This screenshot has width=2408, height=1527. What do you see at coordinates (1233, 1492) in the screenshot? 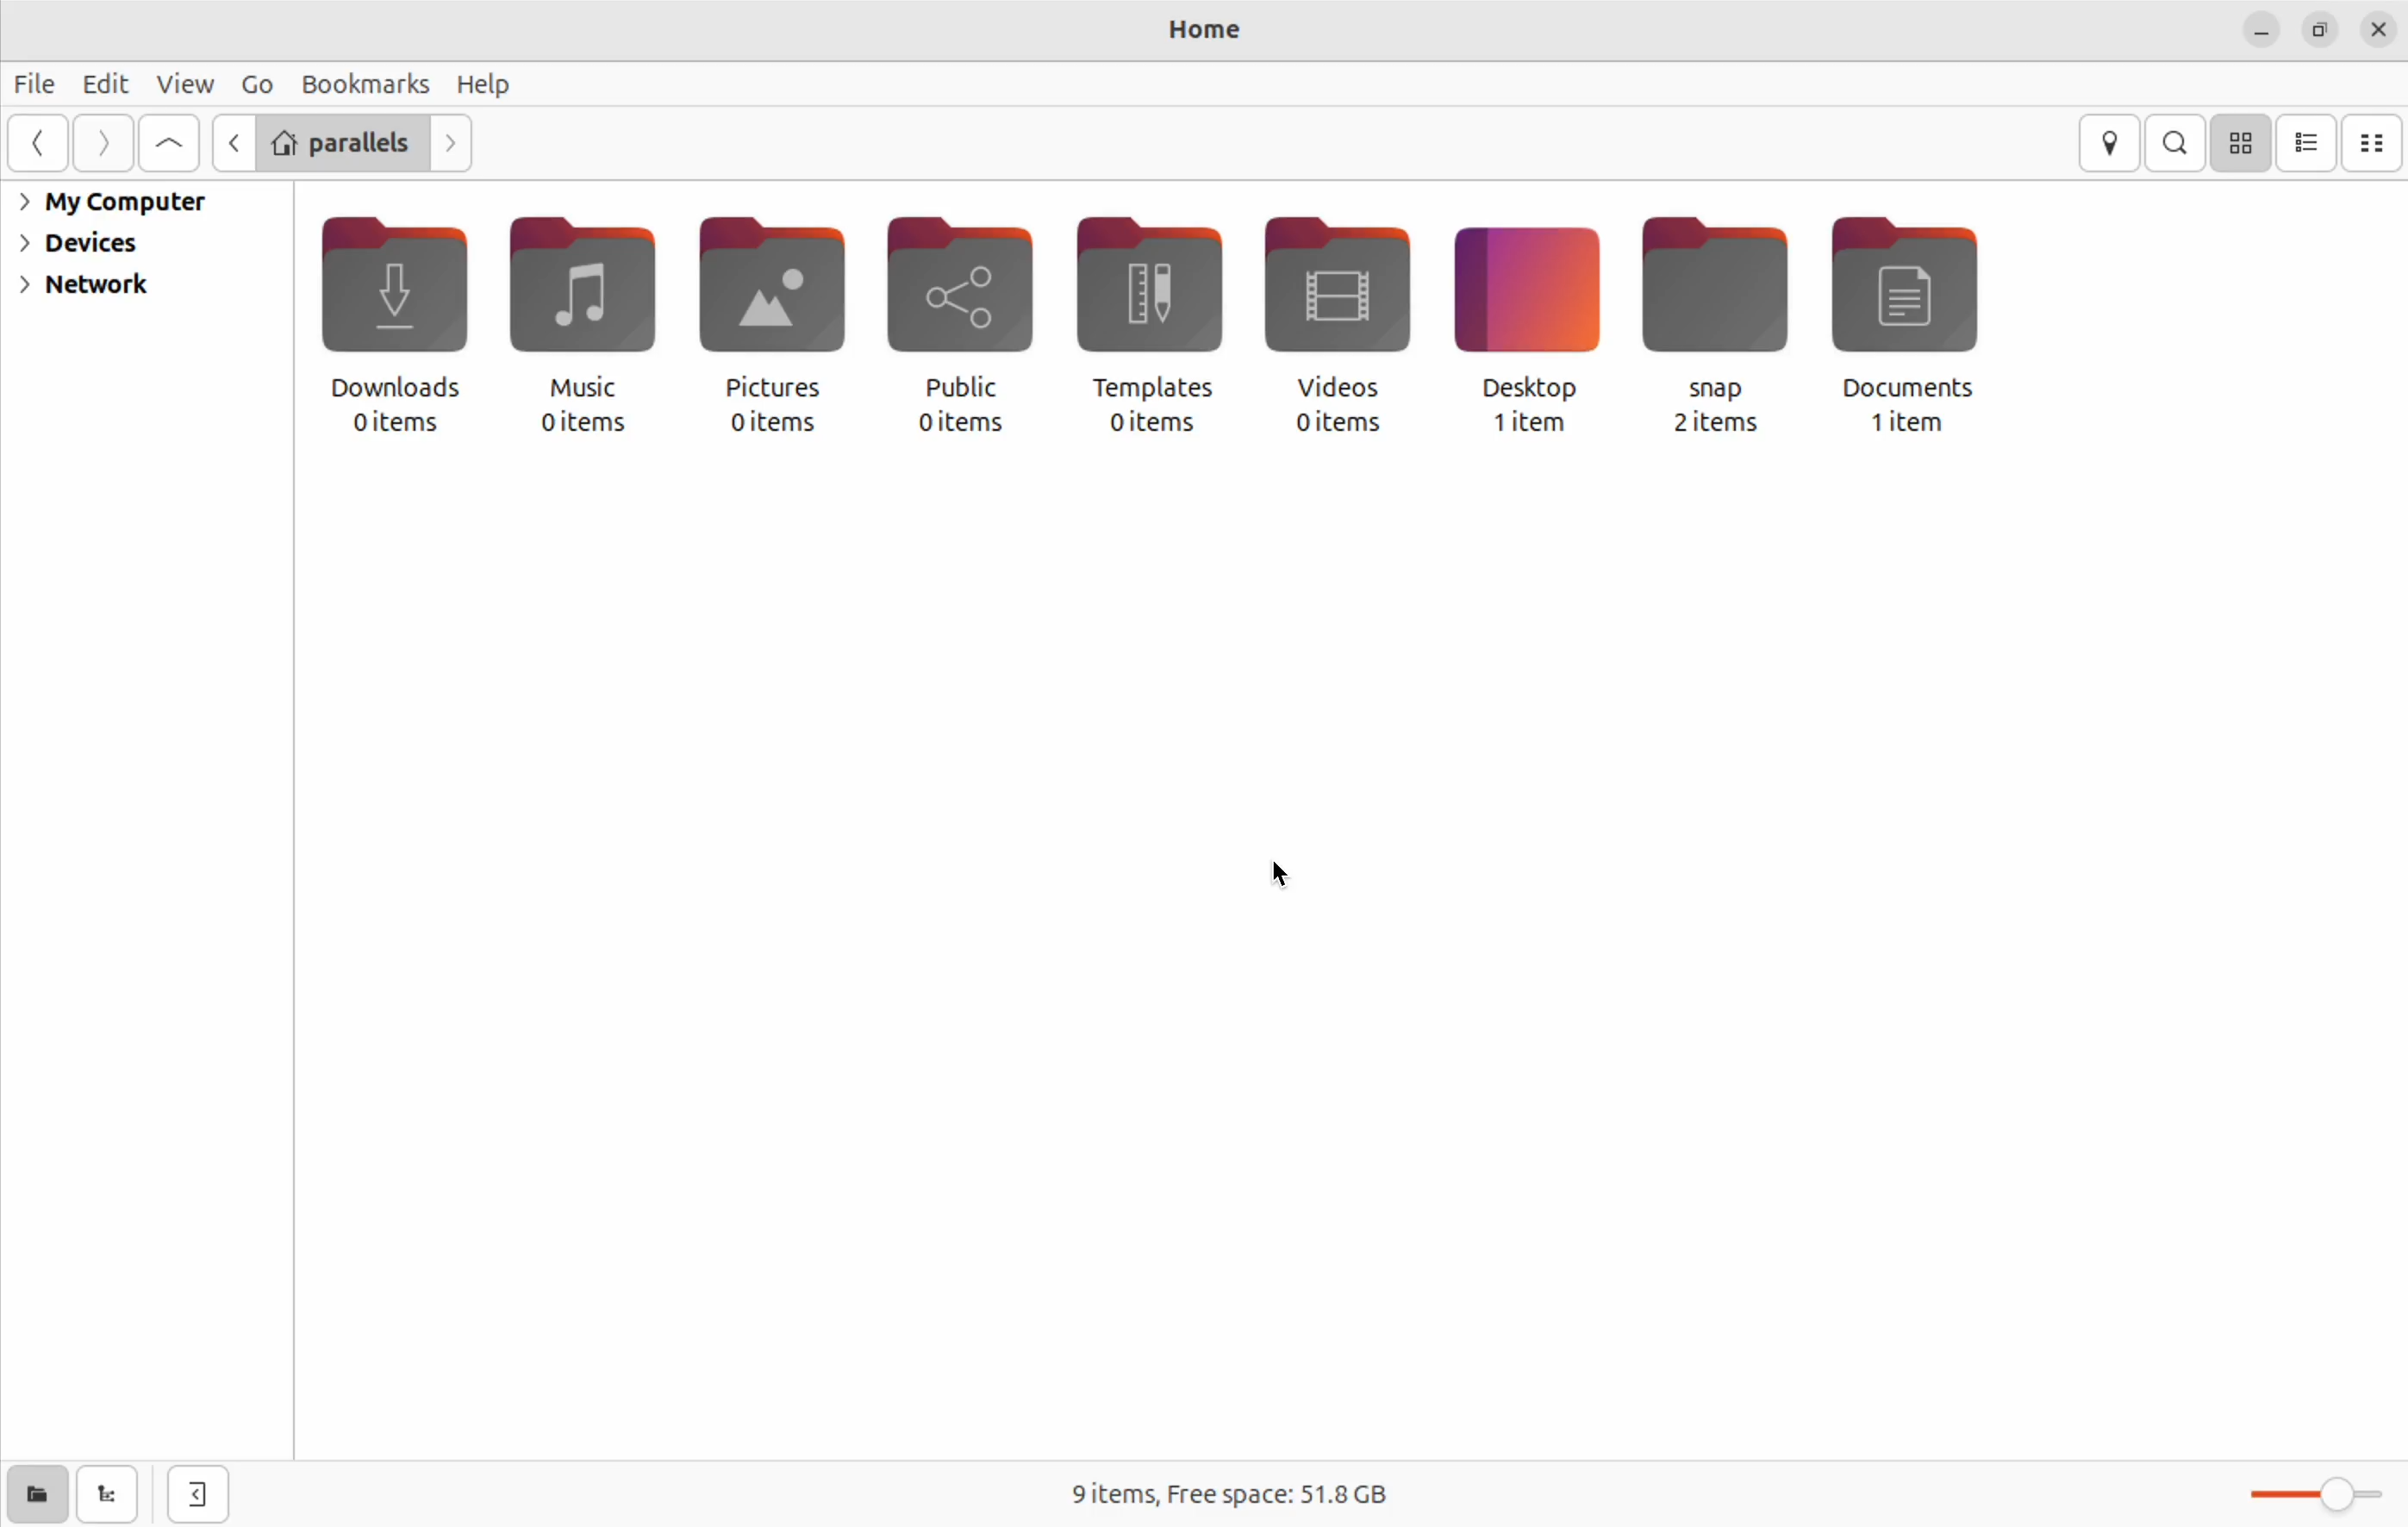
I see `9 items free space 51.8 Gb` at bounding box center [1233, 1492].